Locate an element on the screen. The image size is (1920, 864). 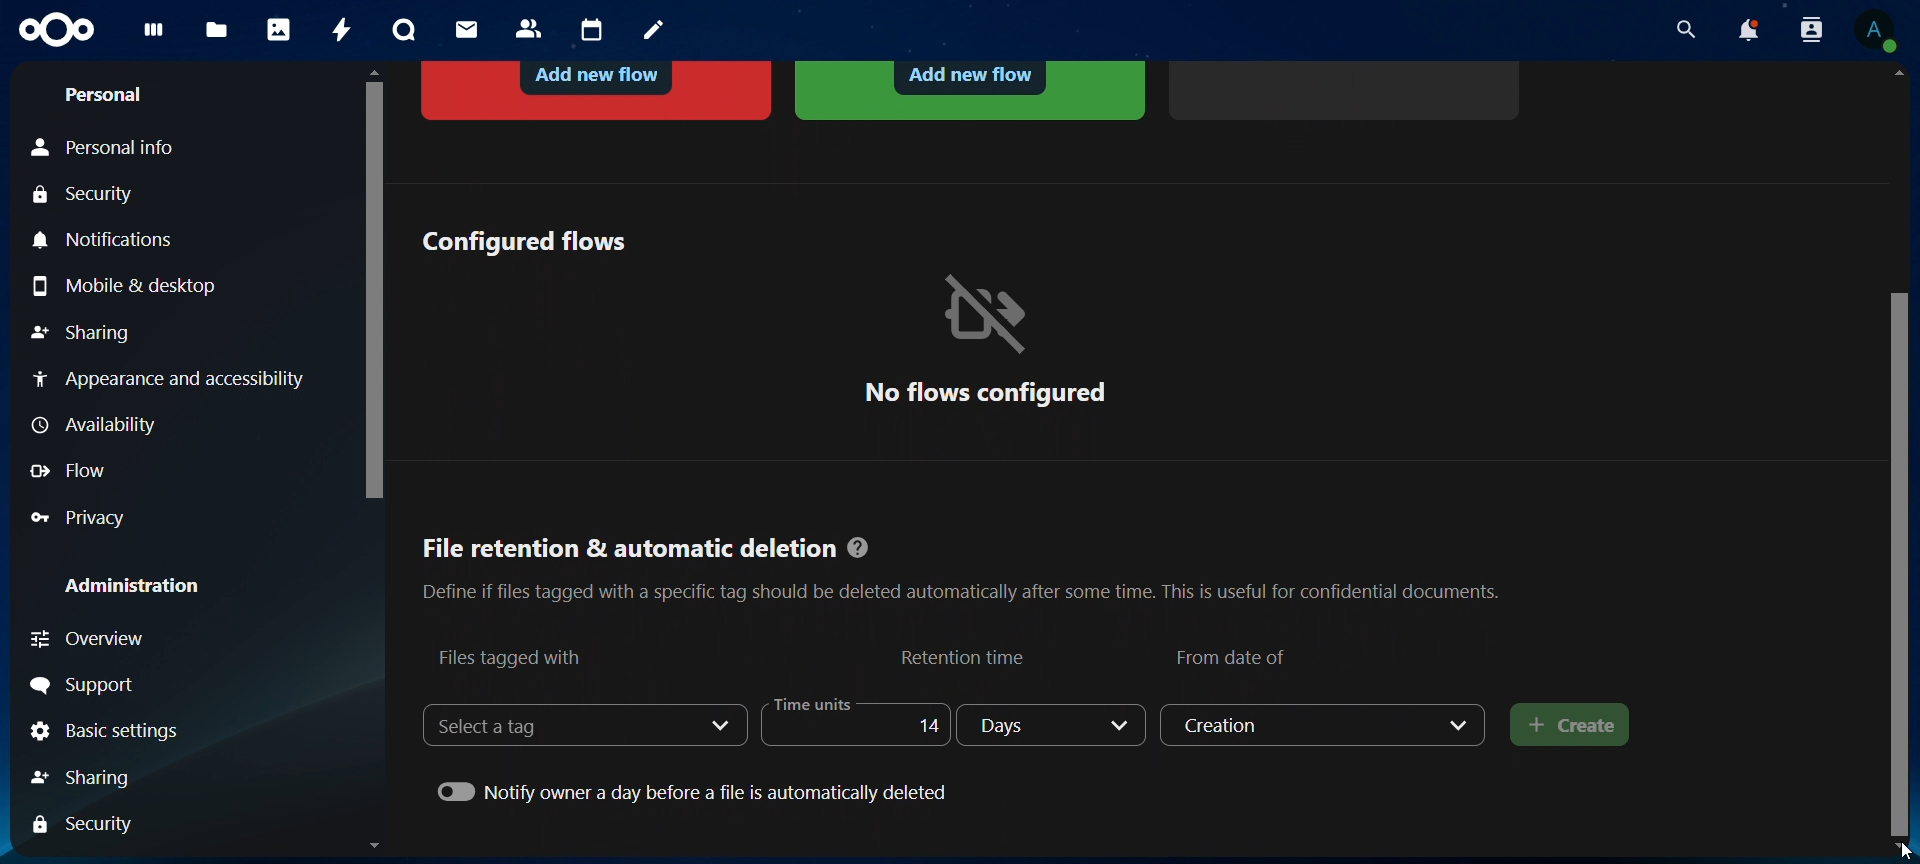
configured flows is located at coordinates (523, 241).